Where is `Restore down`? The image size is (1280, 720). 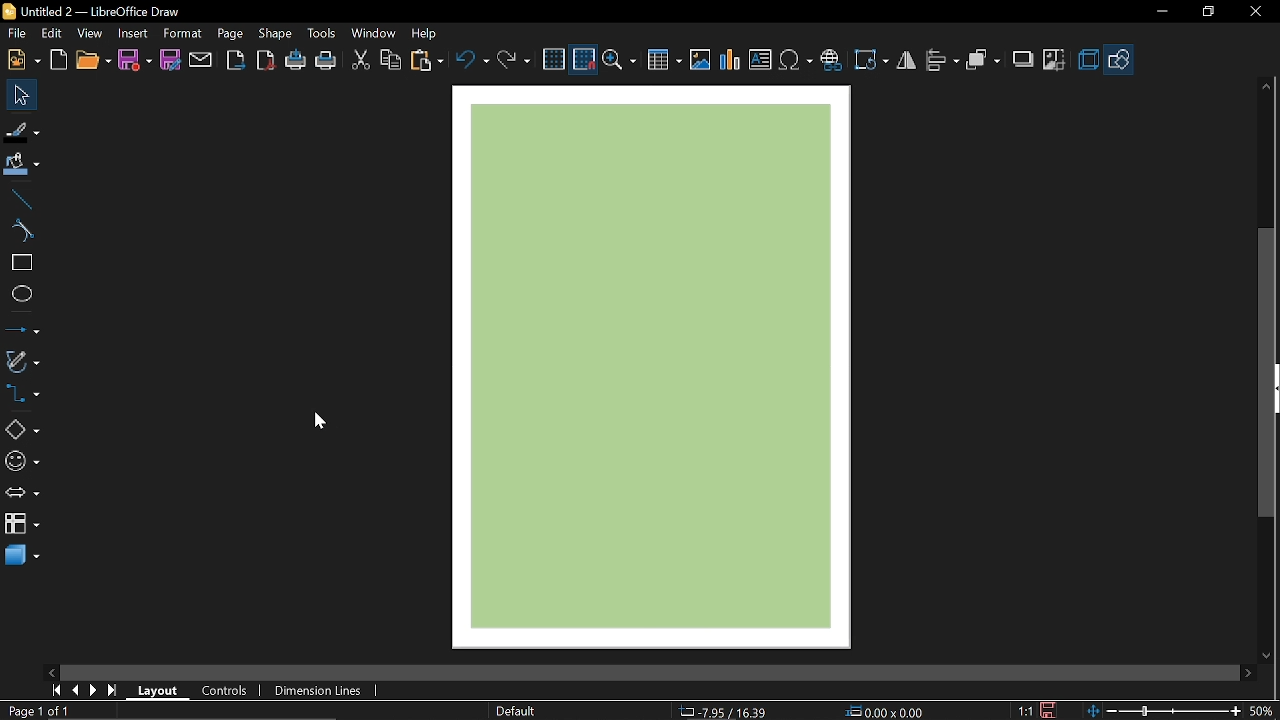
Restore down is located at coordinates (1206, 14).